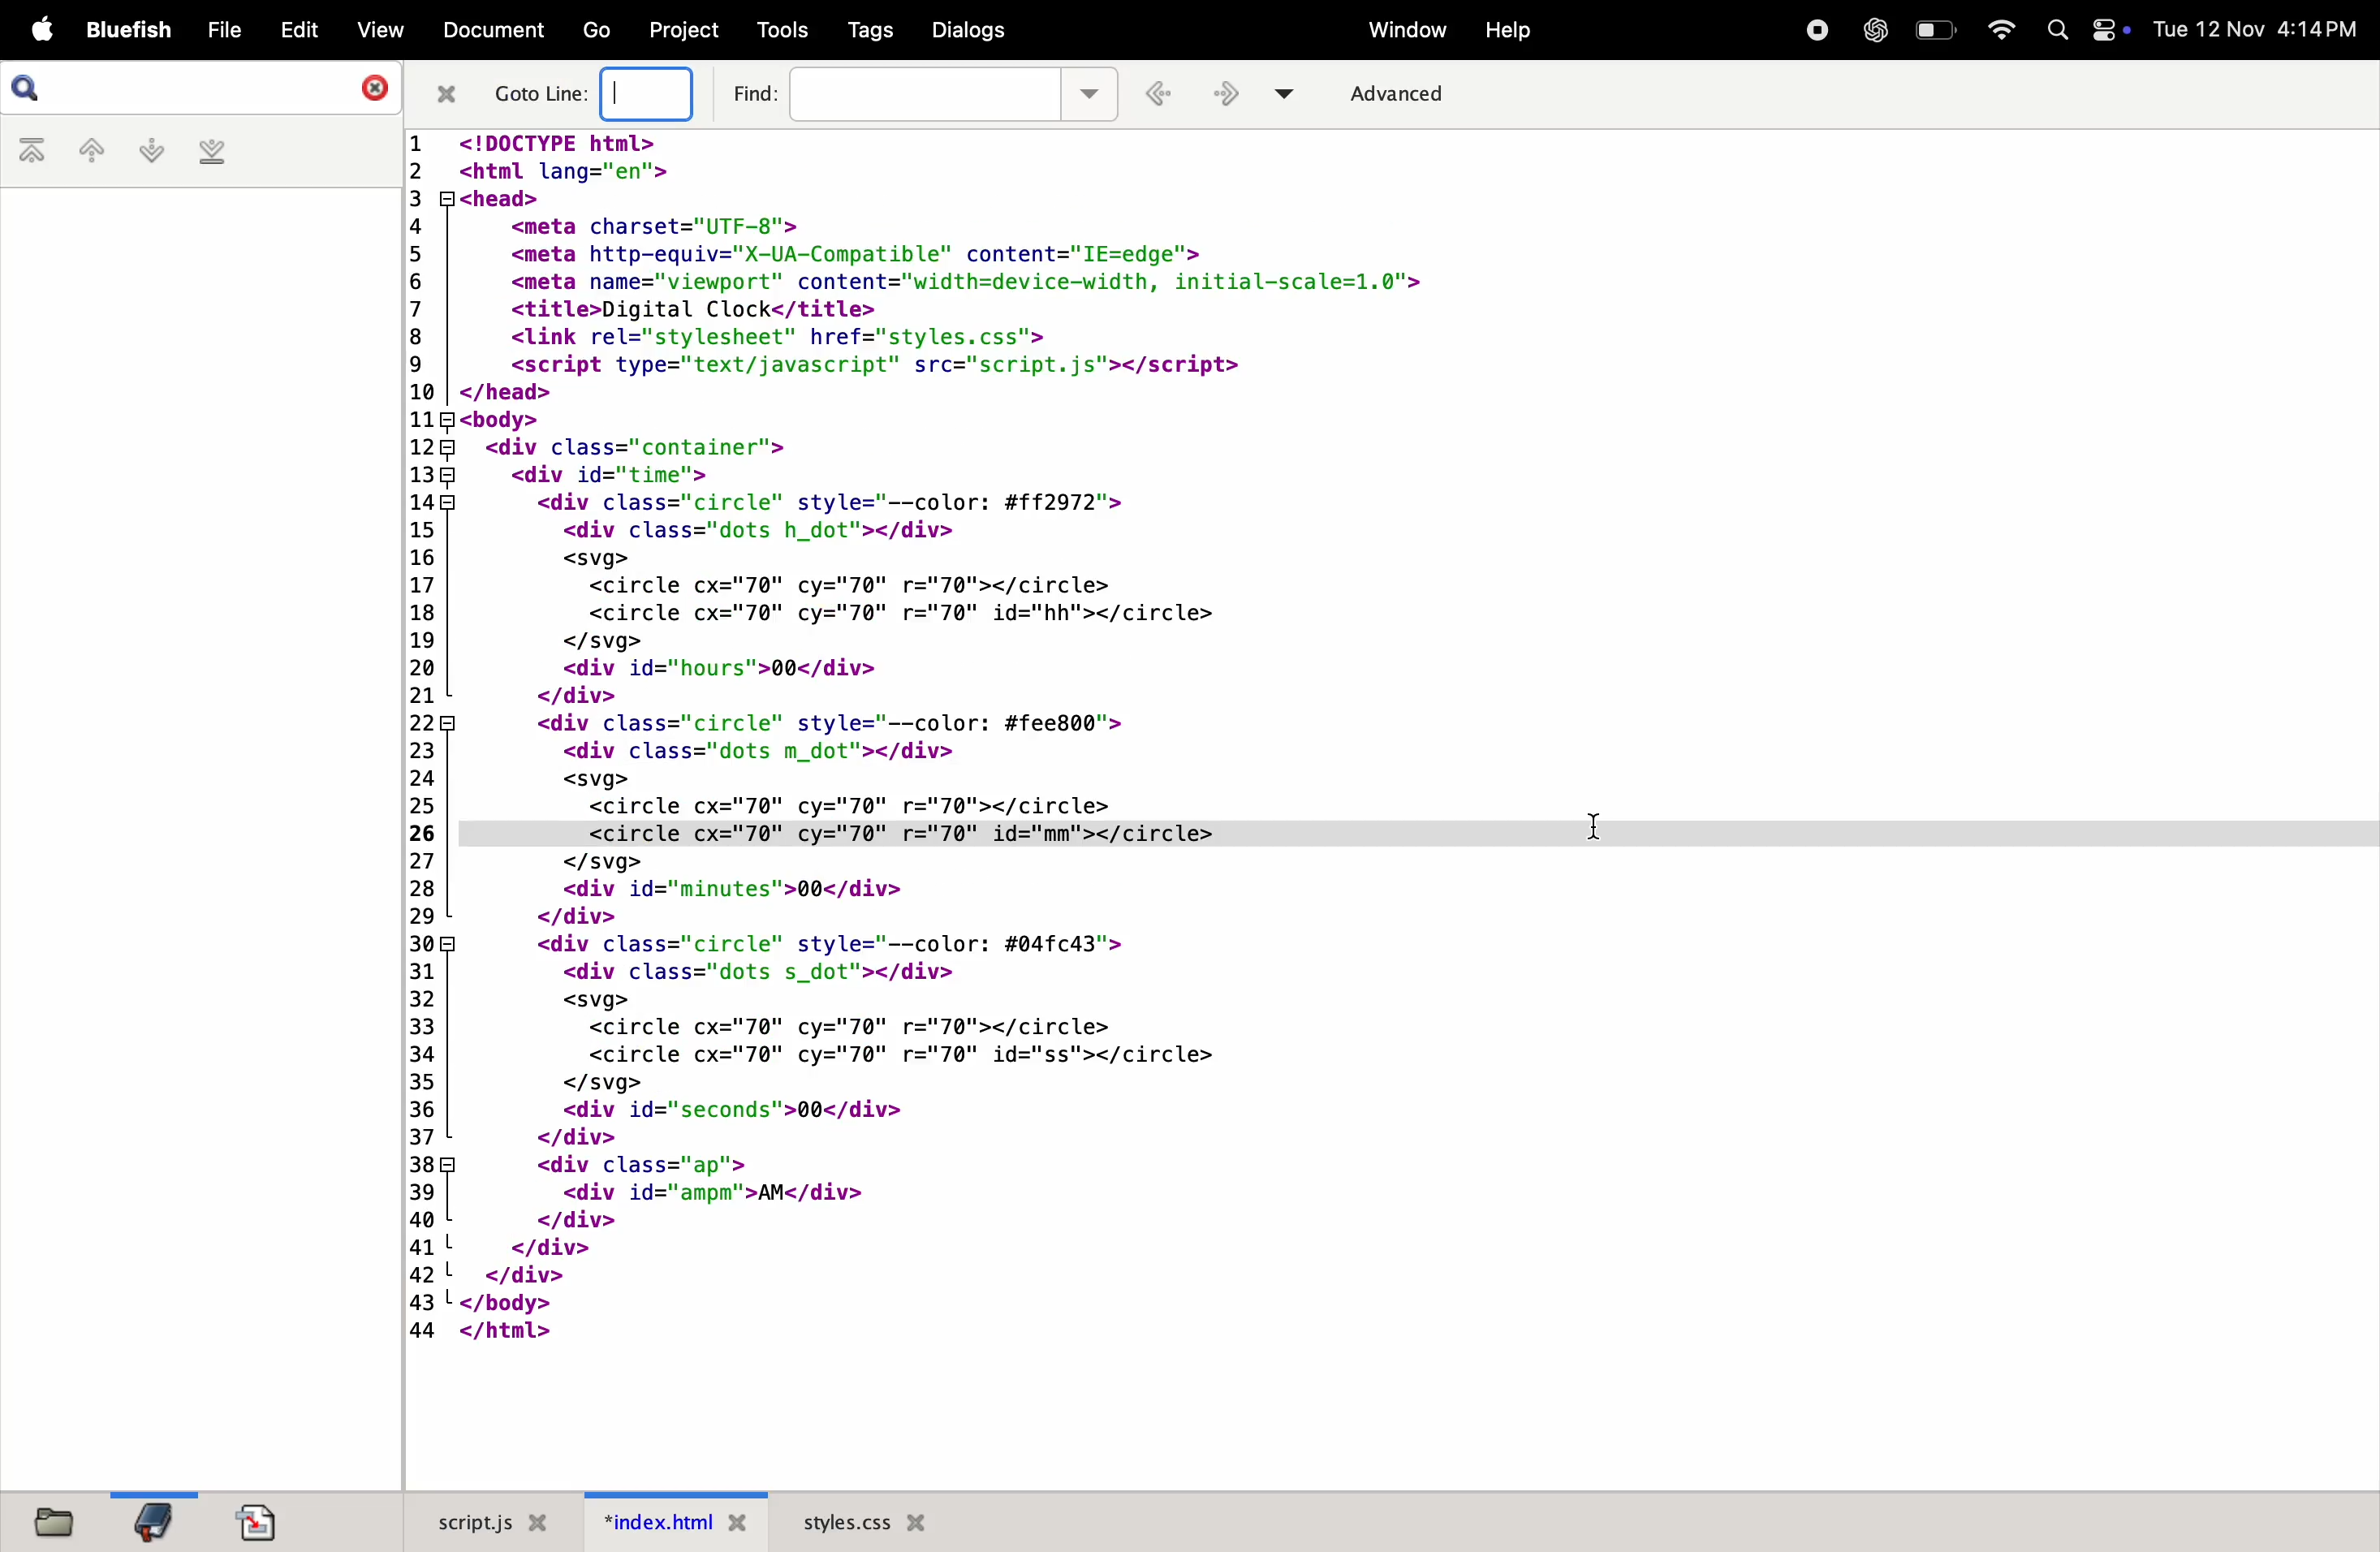  Describe the element at coordinates (496, 1518) in the screenshot. I see `script.js` at that location.